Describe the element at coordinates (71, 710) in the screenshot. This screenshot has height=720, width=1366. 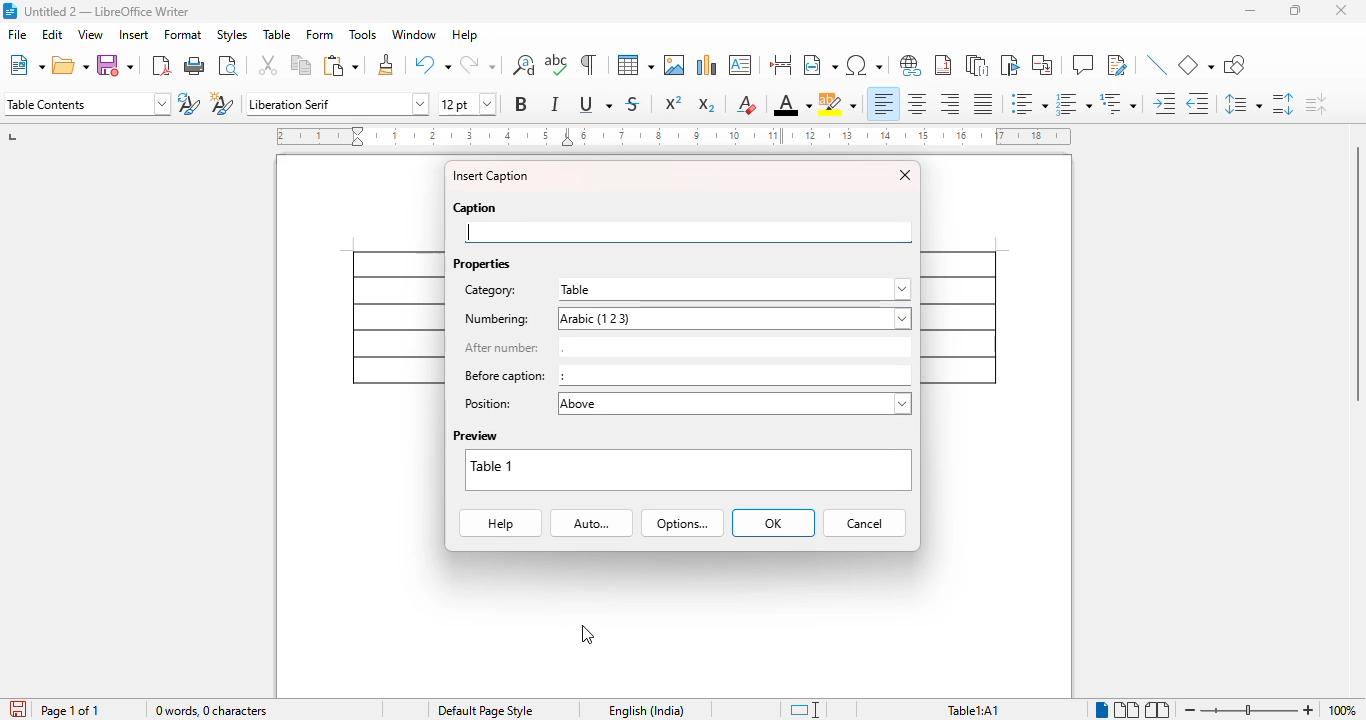
I see `page 1 of 1` at that location.